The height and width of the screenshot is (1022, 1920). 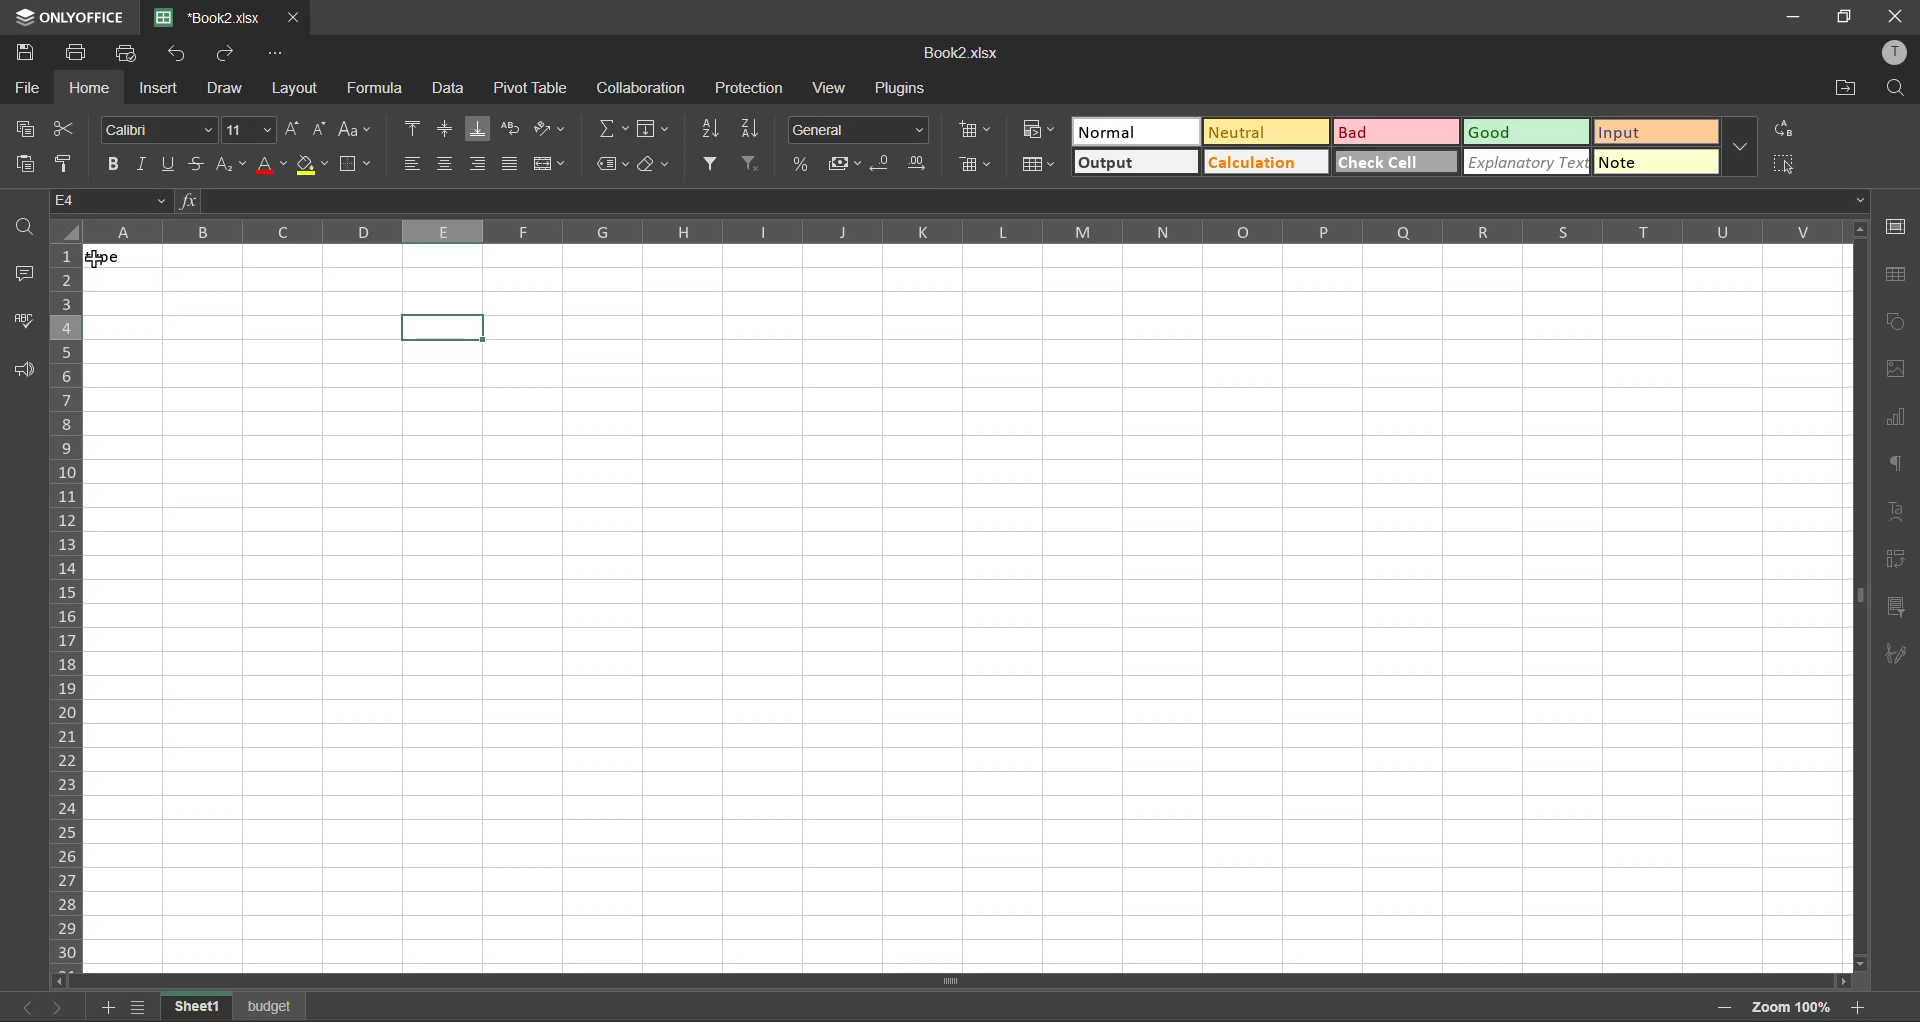 I want to click on bad, so click(x=1396, y=131).